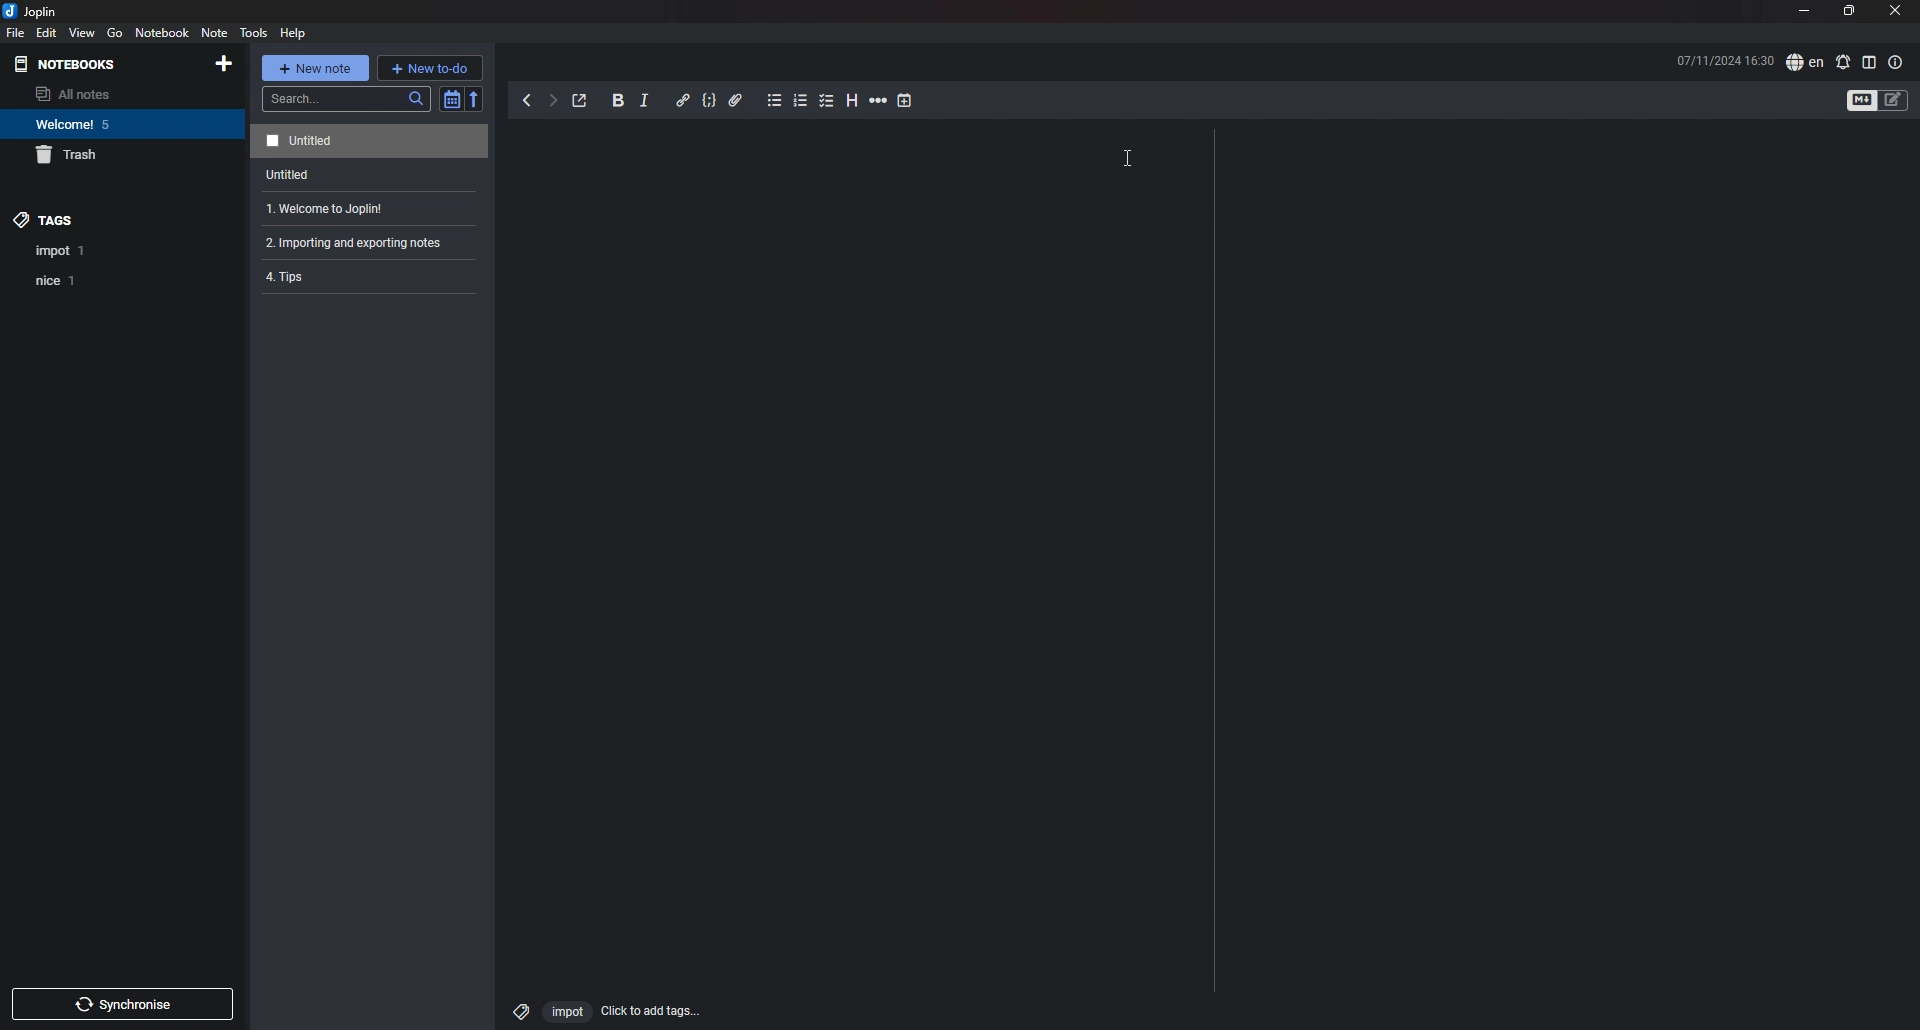 The image size is (1920, 1030). What do you see at coordinates (293, 33) in the screenshot?
I see `HELP` at bounding box center [293, 33].